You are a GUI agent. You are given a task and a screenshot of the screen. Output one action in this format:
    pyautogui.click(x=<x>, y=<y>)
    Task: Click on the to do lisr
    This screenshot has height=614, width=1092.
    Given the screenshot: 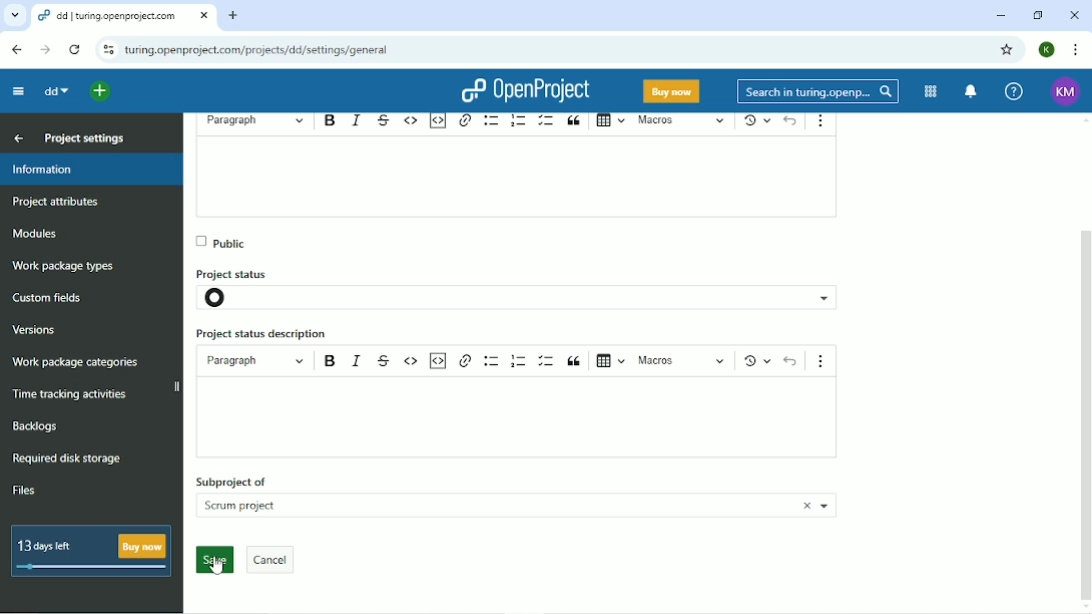 What is the action you would take?
    pyautogui.click(x=548, y=358)
    